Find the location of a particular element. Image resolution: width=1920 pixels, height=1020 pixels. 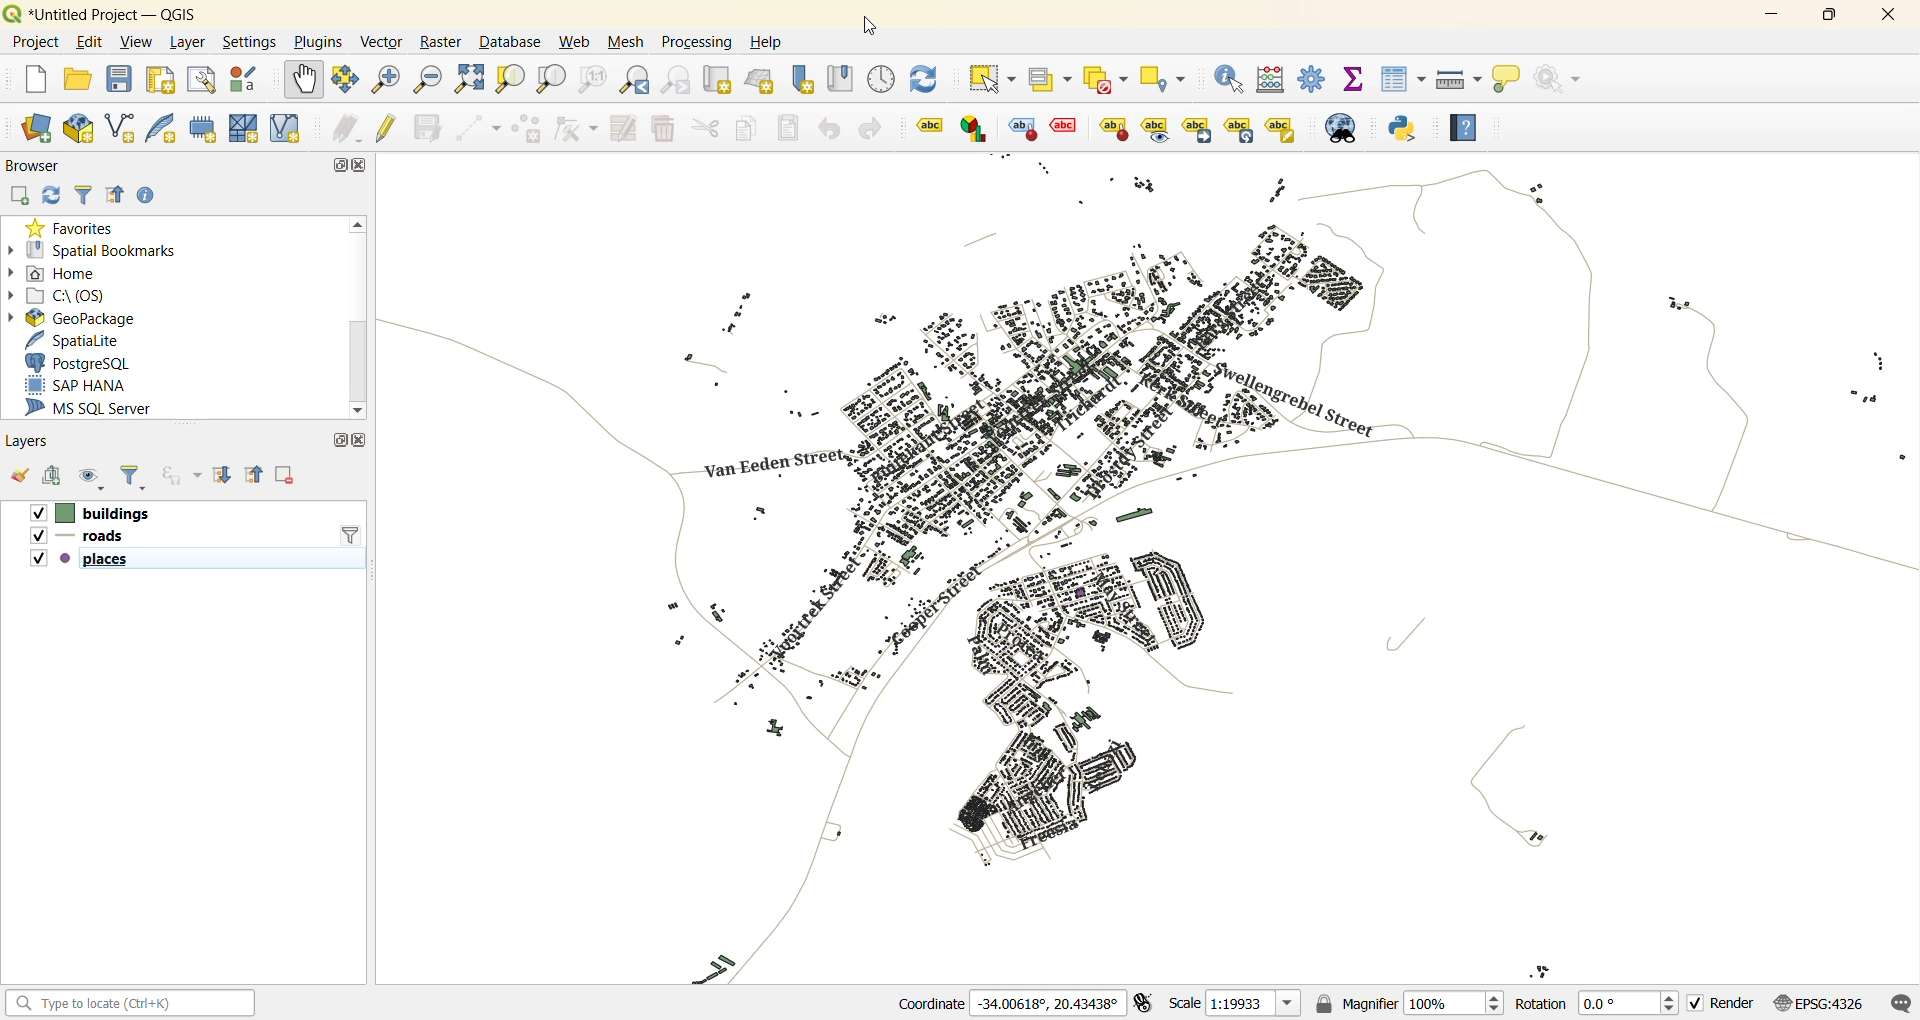

minimize/maximize is located at coordinates (1829, 18).